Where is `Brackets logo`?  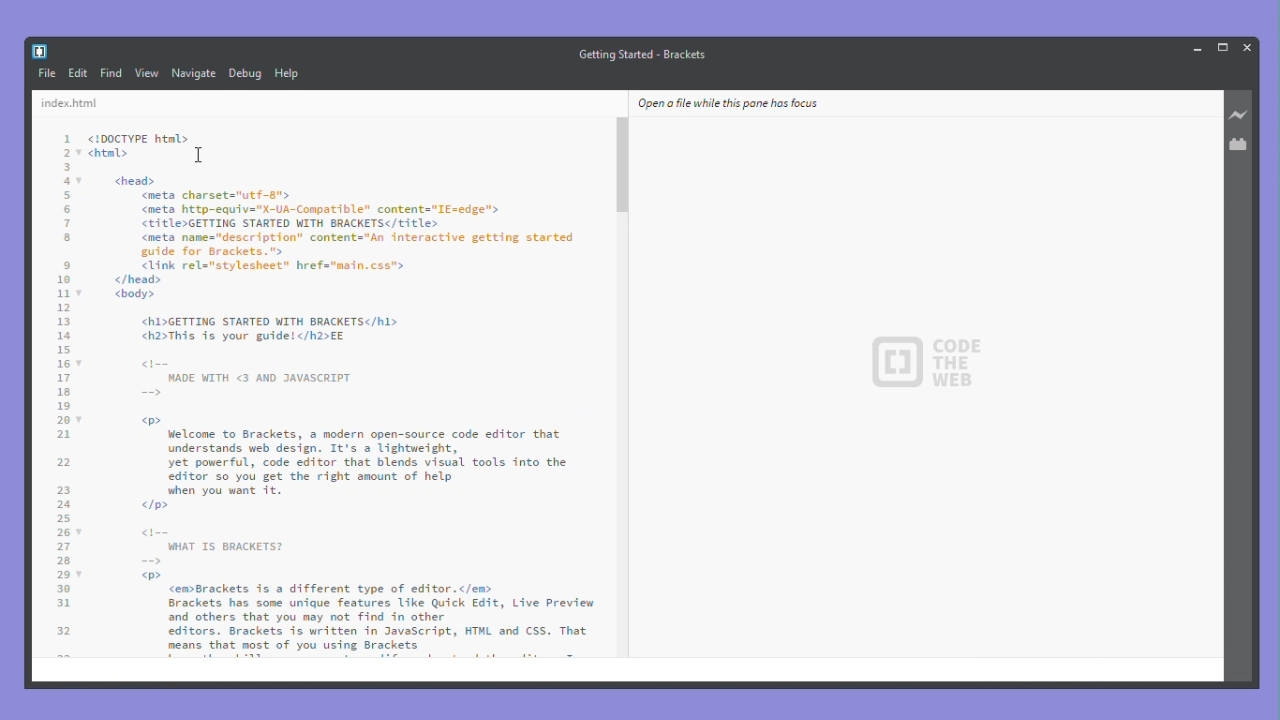
Brackets logo is located at coordinates (39, 51).